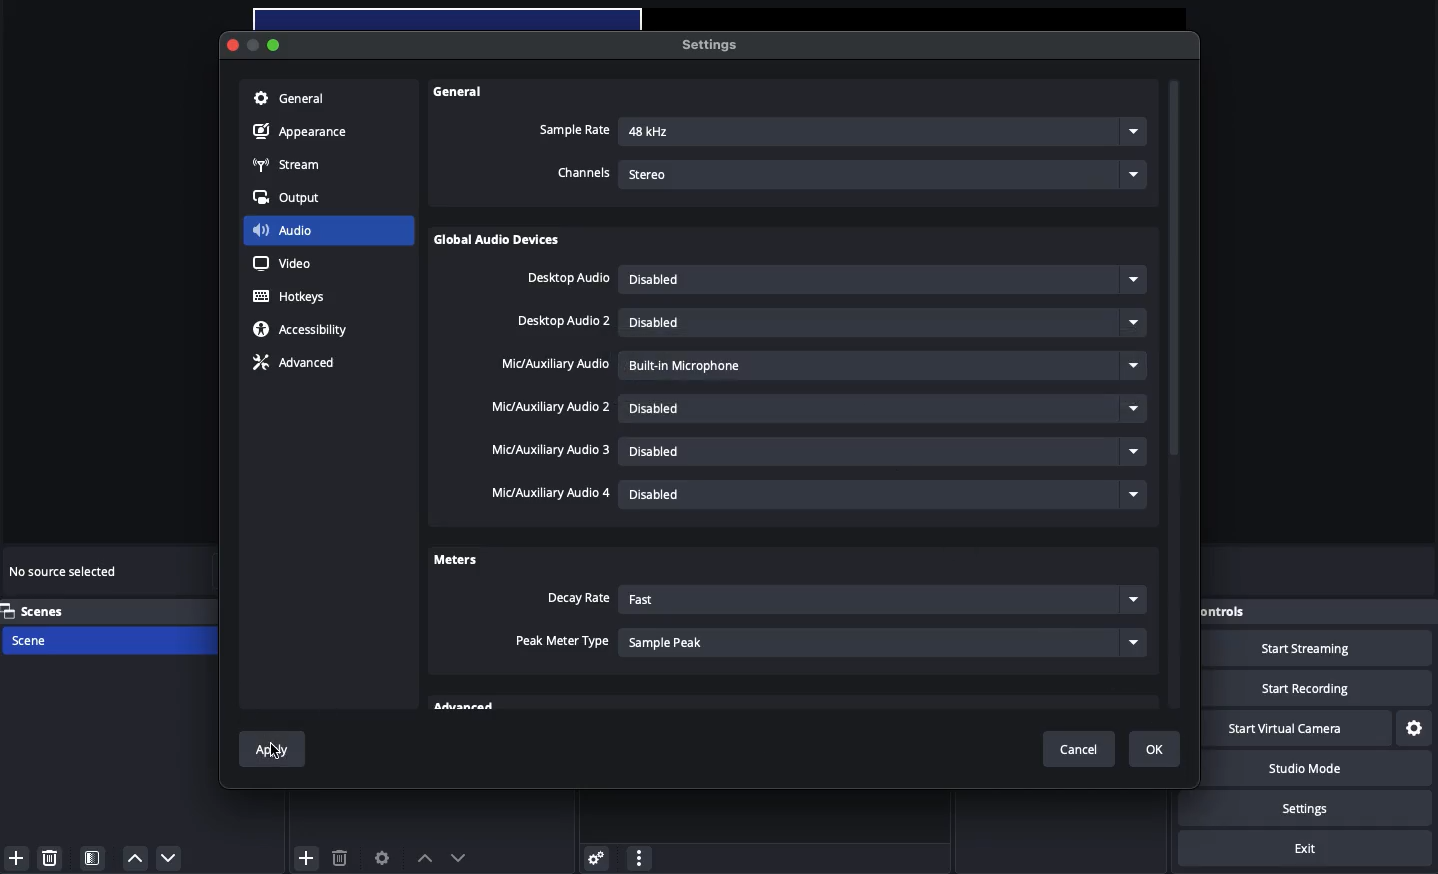 This screenshot has width=1438, height=874. Describe the element at coordinates (282, 263) in the screenshot. I see `Video` at that location.